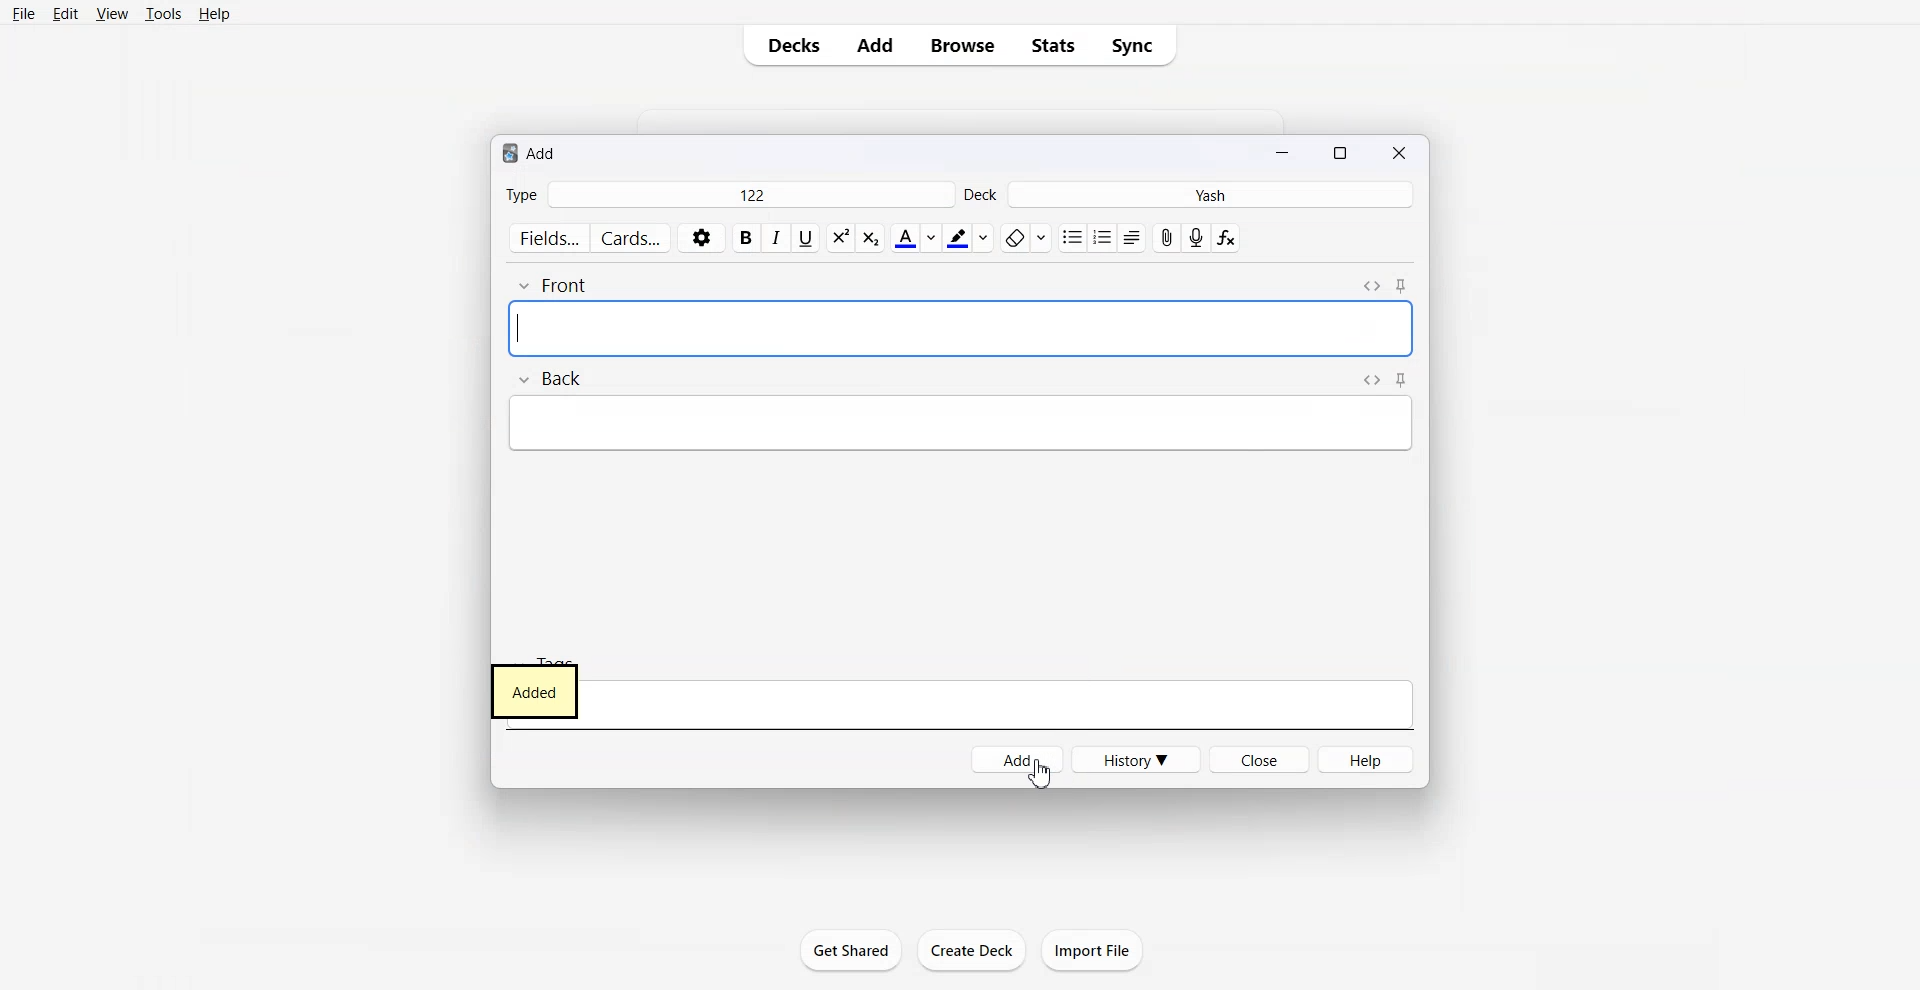 The image size is (1920, 990). I want to click on Cards, so click(630, 238).